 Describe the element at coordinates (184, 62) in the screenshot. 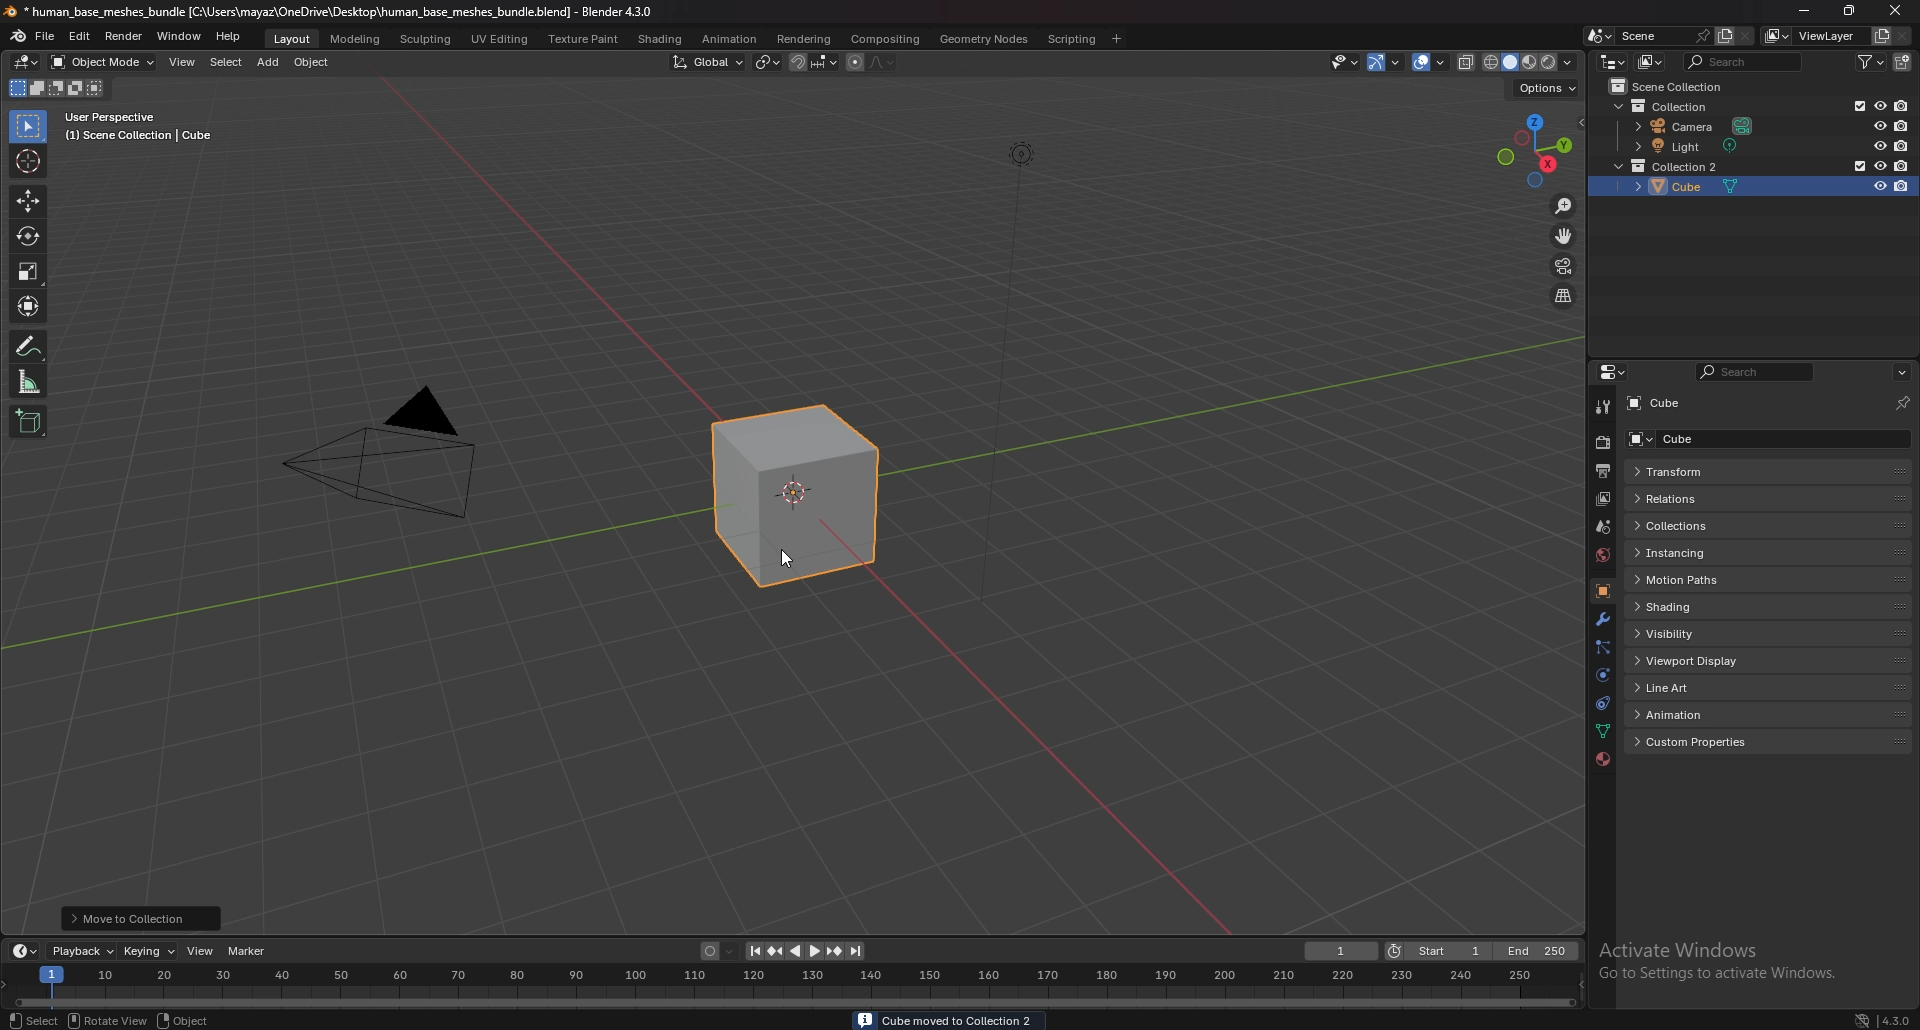

I see `view` at that location.